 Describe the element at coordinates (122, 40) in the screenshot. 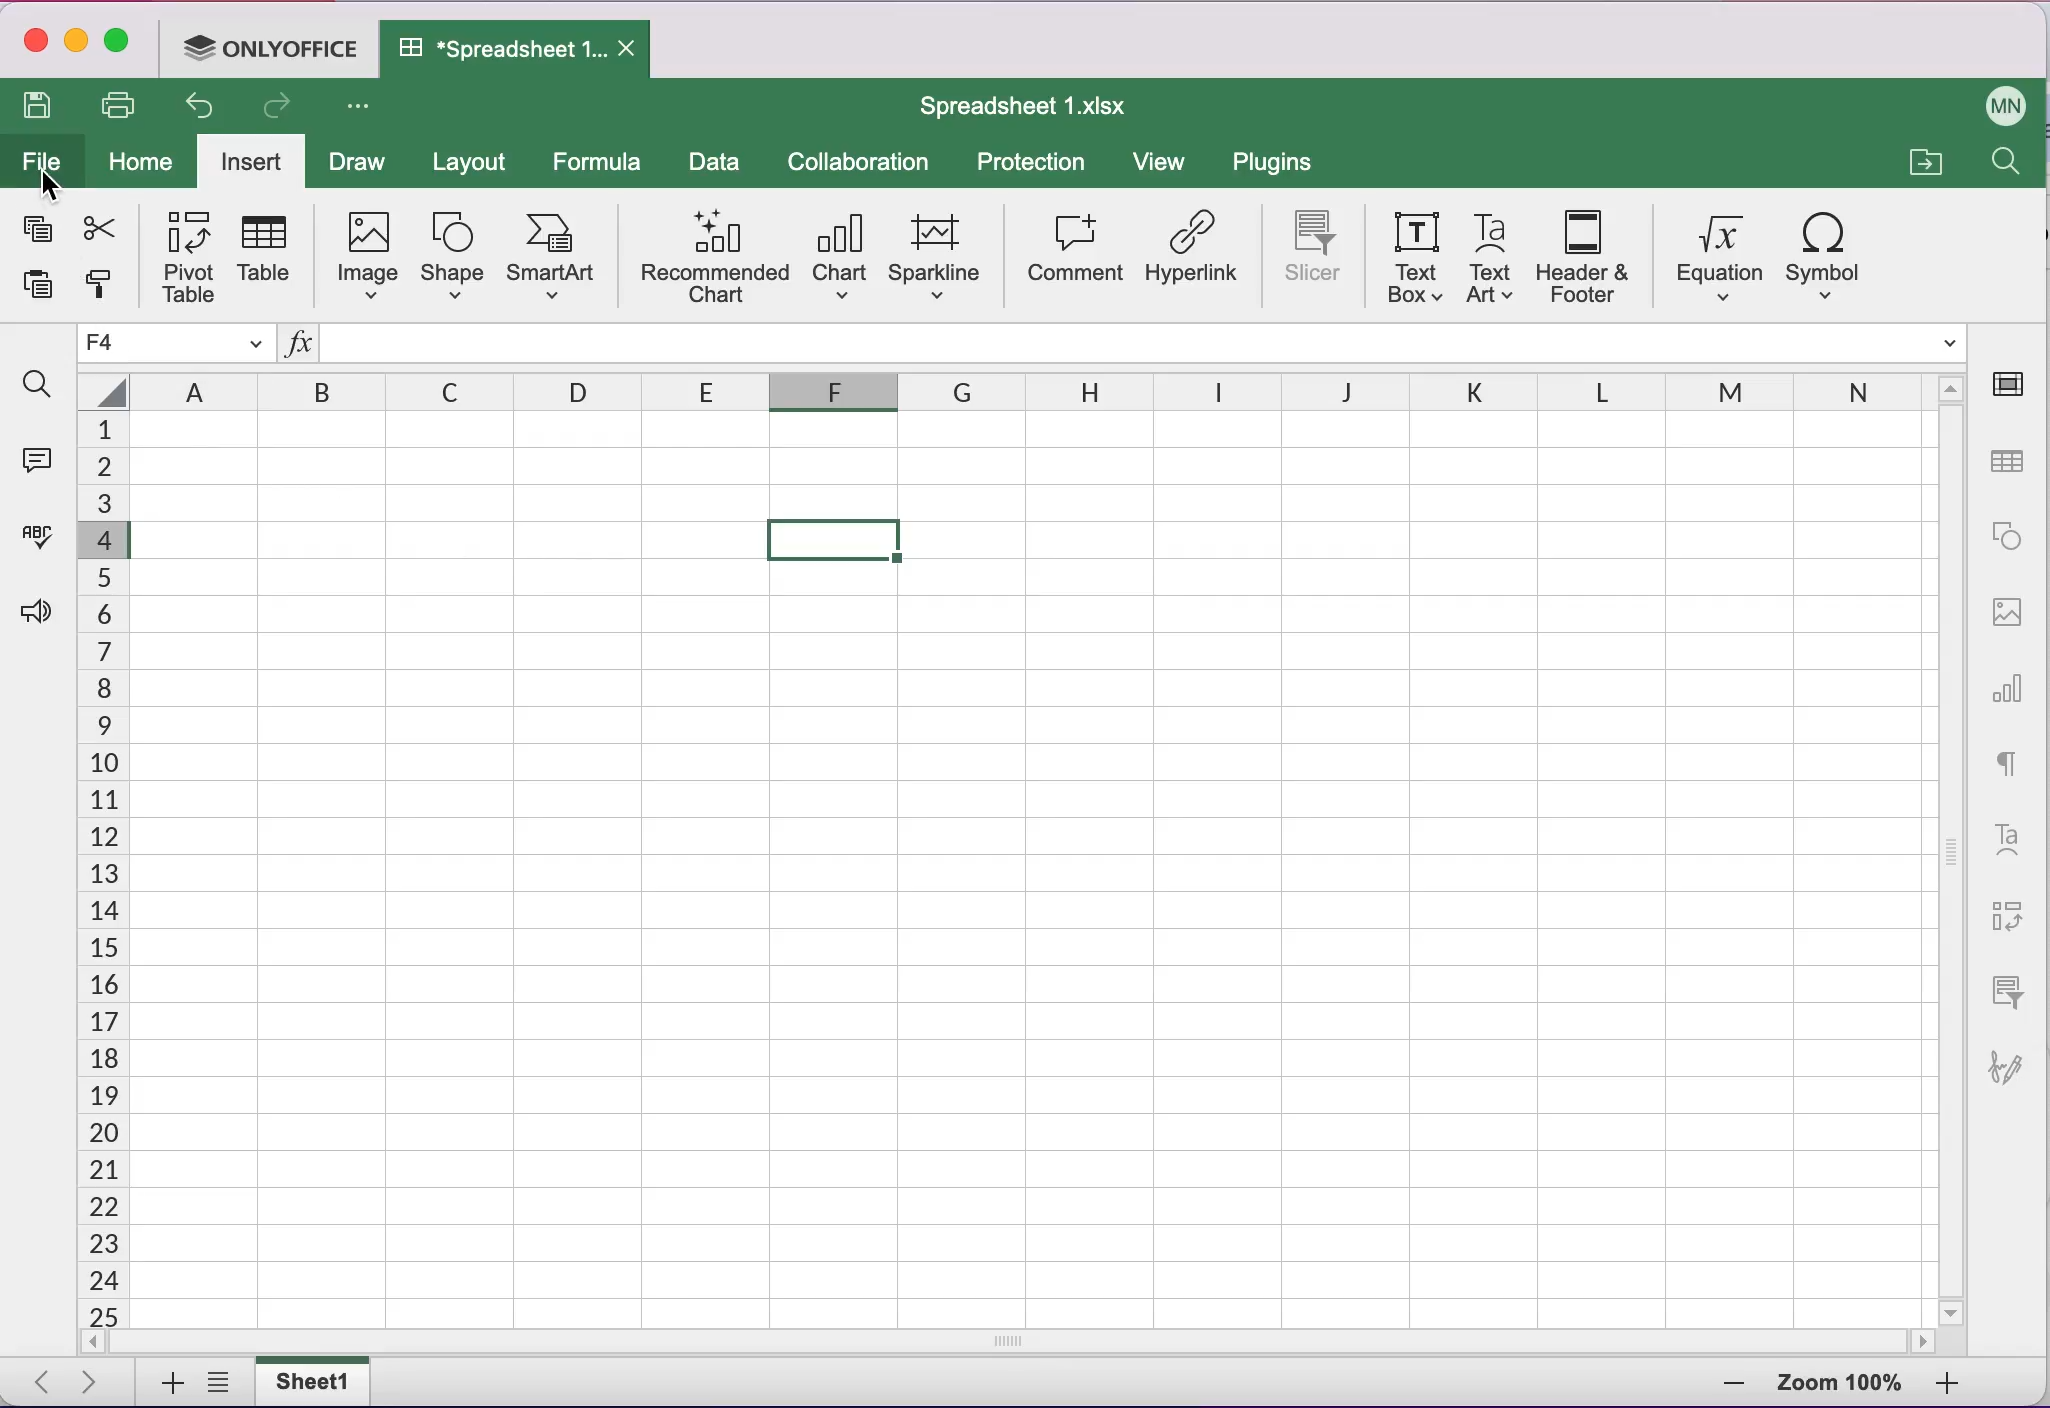

I see `maximize` at that location.